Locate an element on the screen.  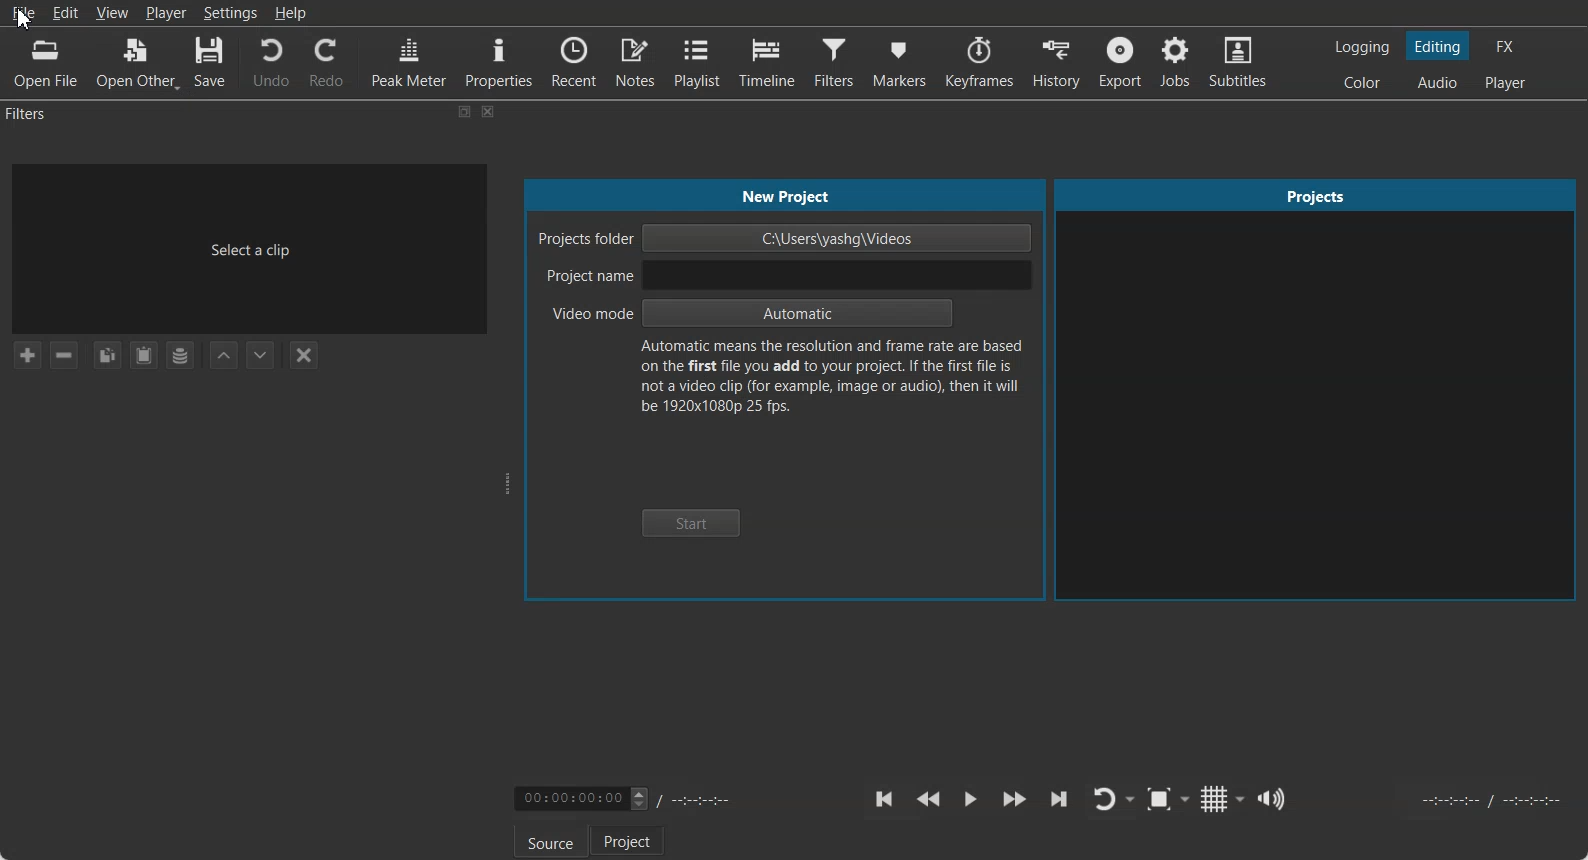
Move Filter Down is located at coordinates (261, 355).